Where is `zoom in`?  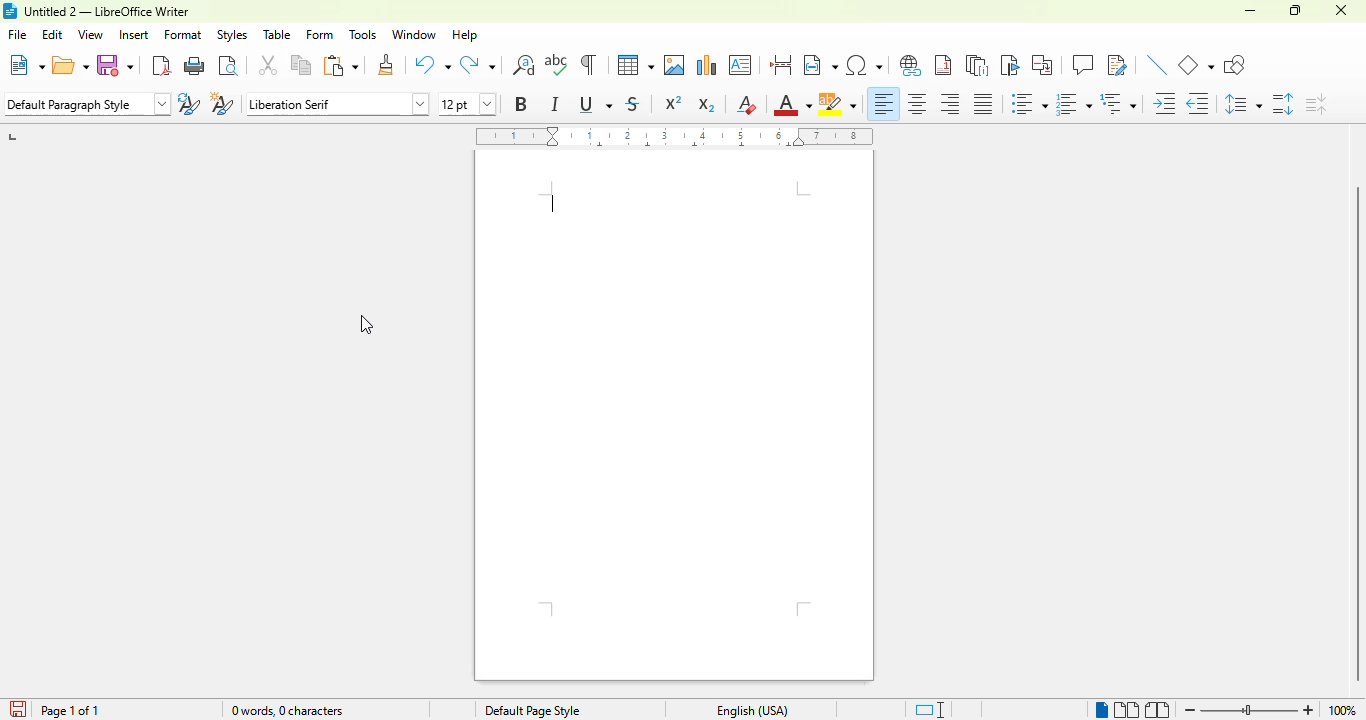
zoom in is located at coordinates (1309, 710).